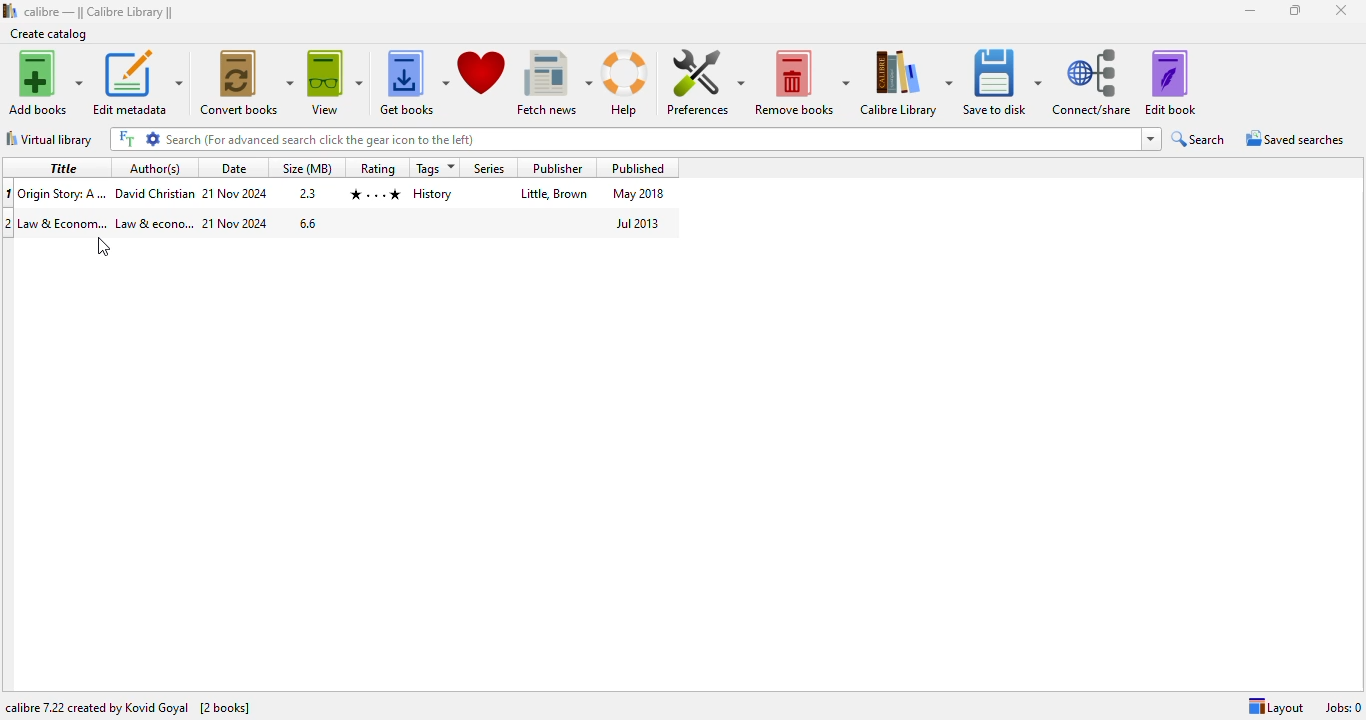  Describe the element at coordinates (1293, 139) in the screenshot. I see `saved searches` at that location.